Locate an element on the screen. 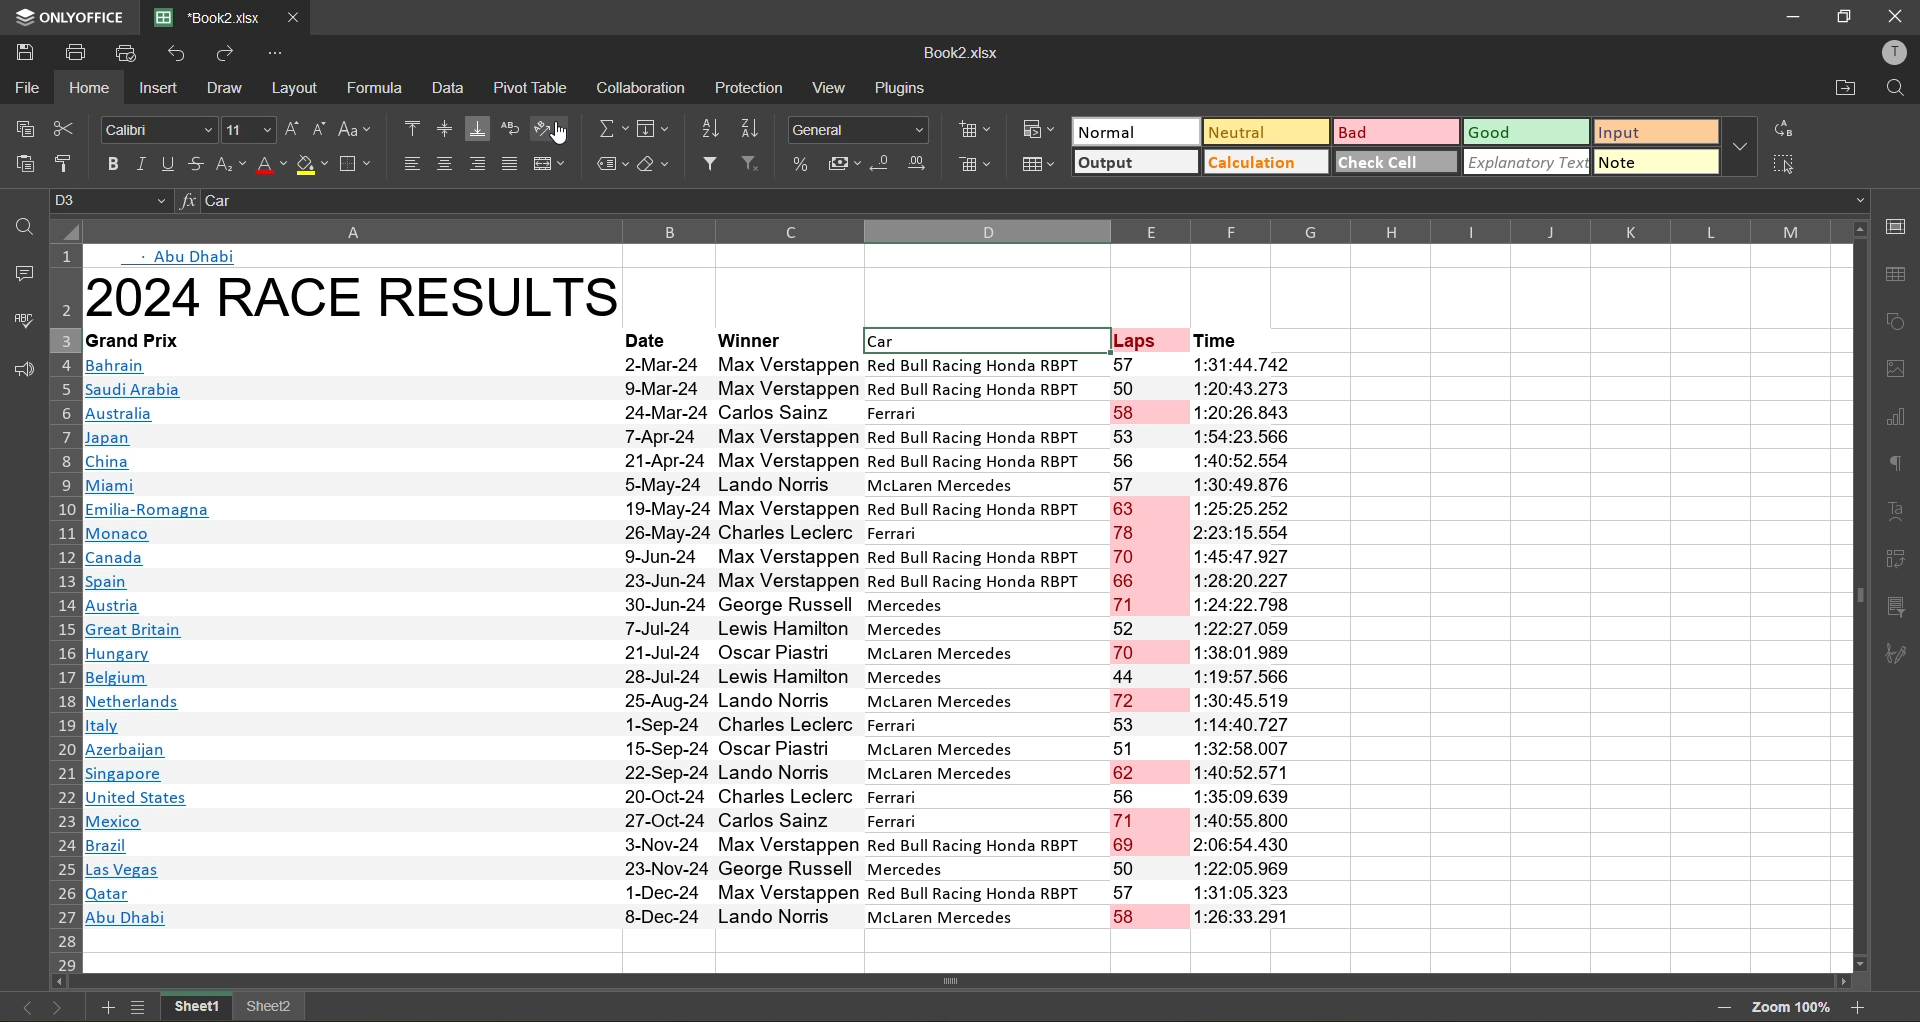 The width and height of the screenshot is (1920, 1022). align right is located at coordinates (476, 161).